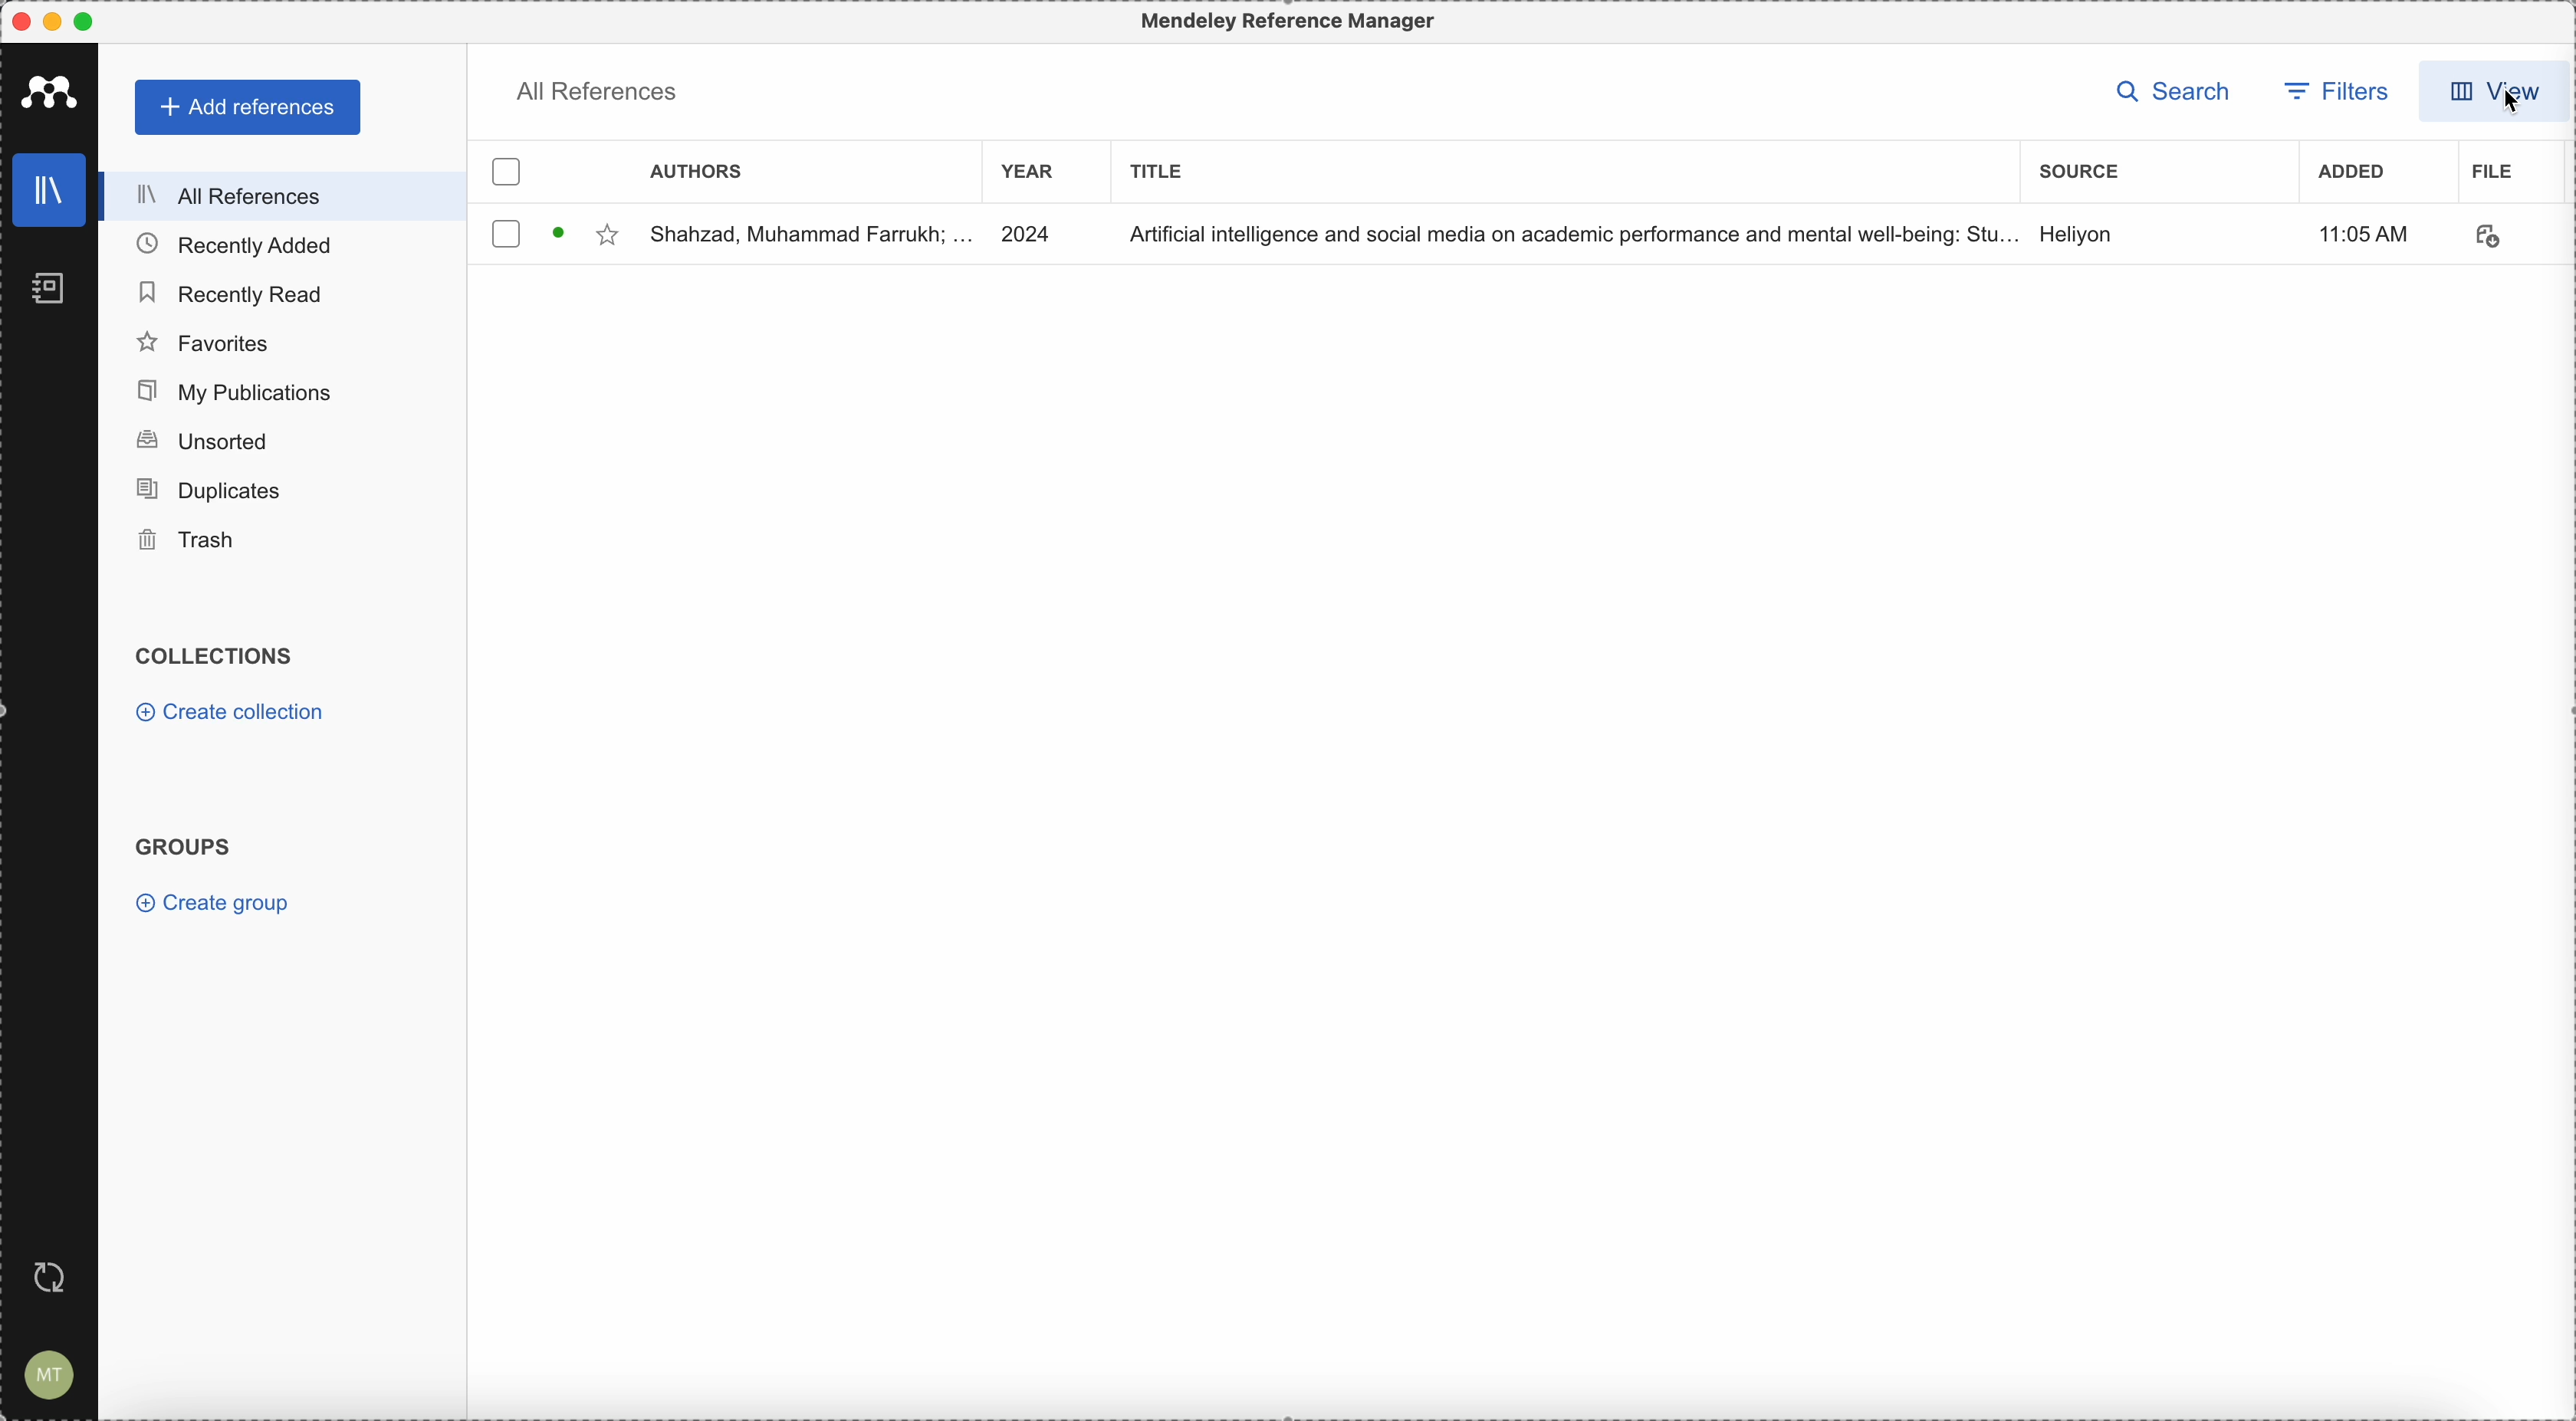  What do you see at coordinates (2079, 235) in the screenshot?
I see `source` at bounding box center [2079, 235].